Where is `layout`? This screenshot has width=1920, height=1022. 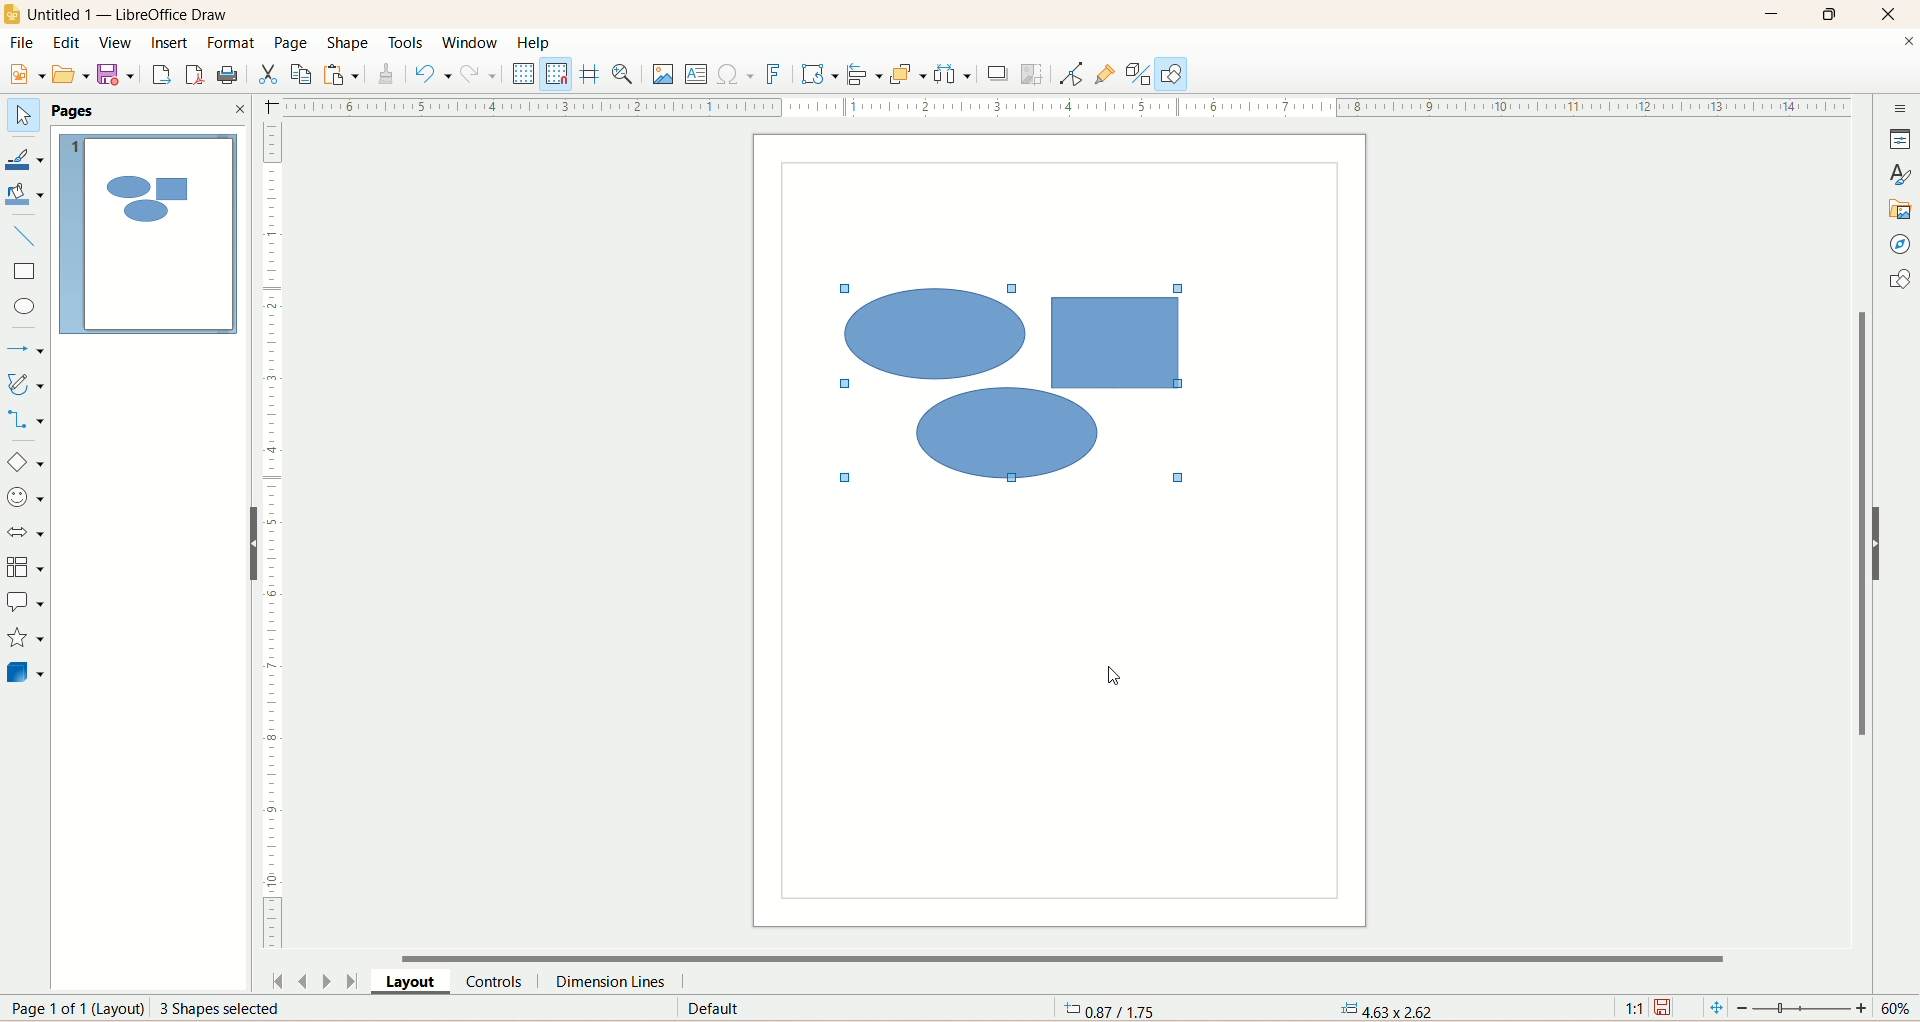 layout is located at coordinates (412, 979).